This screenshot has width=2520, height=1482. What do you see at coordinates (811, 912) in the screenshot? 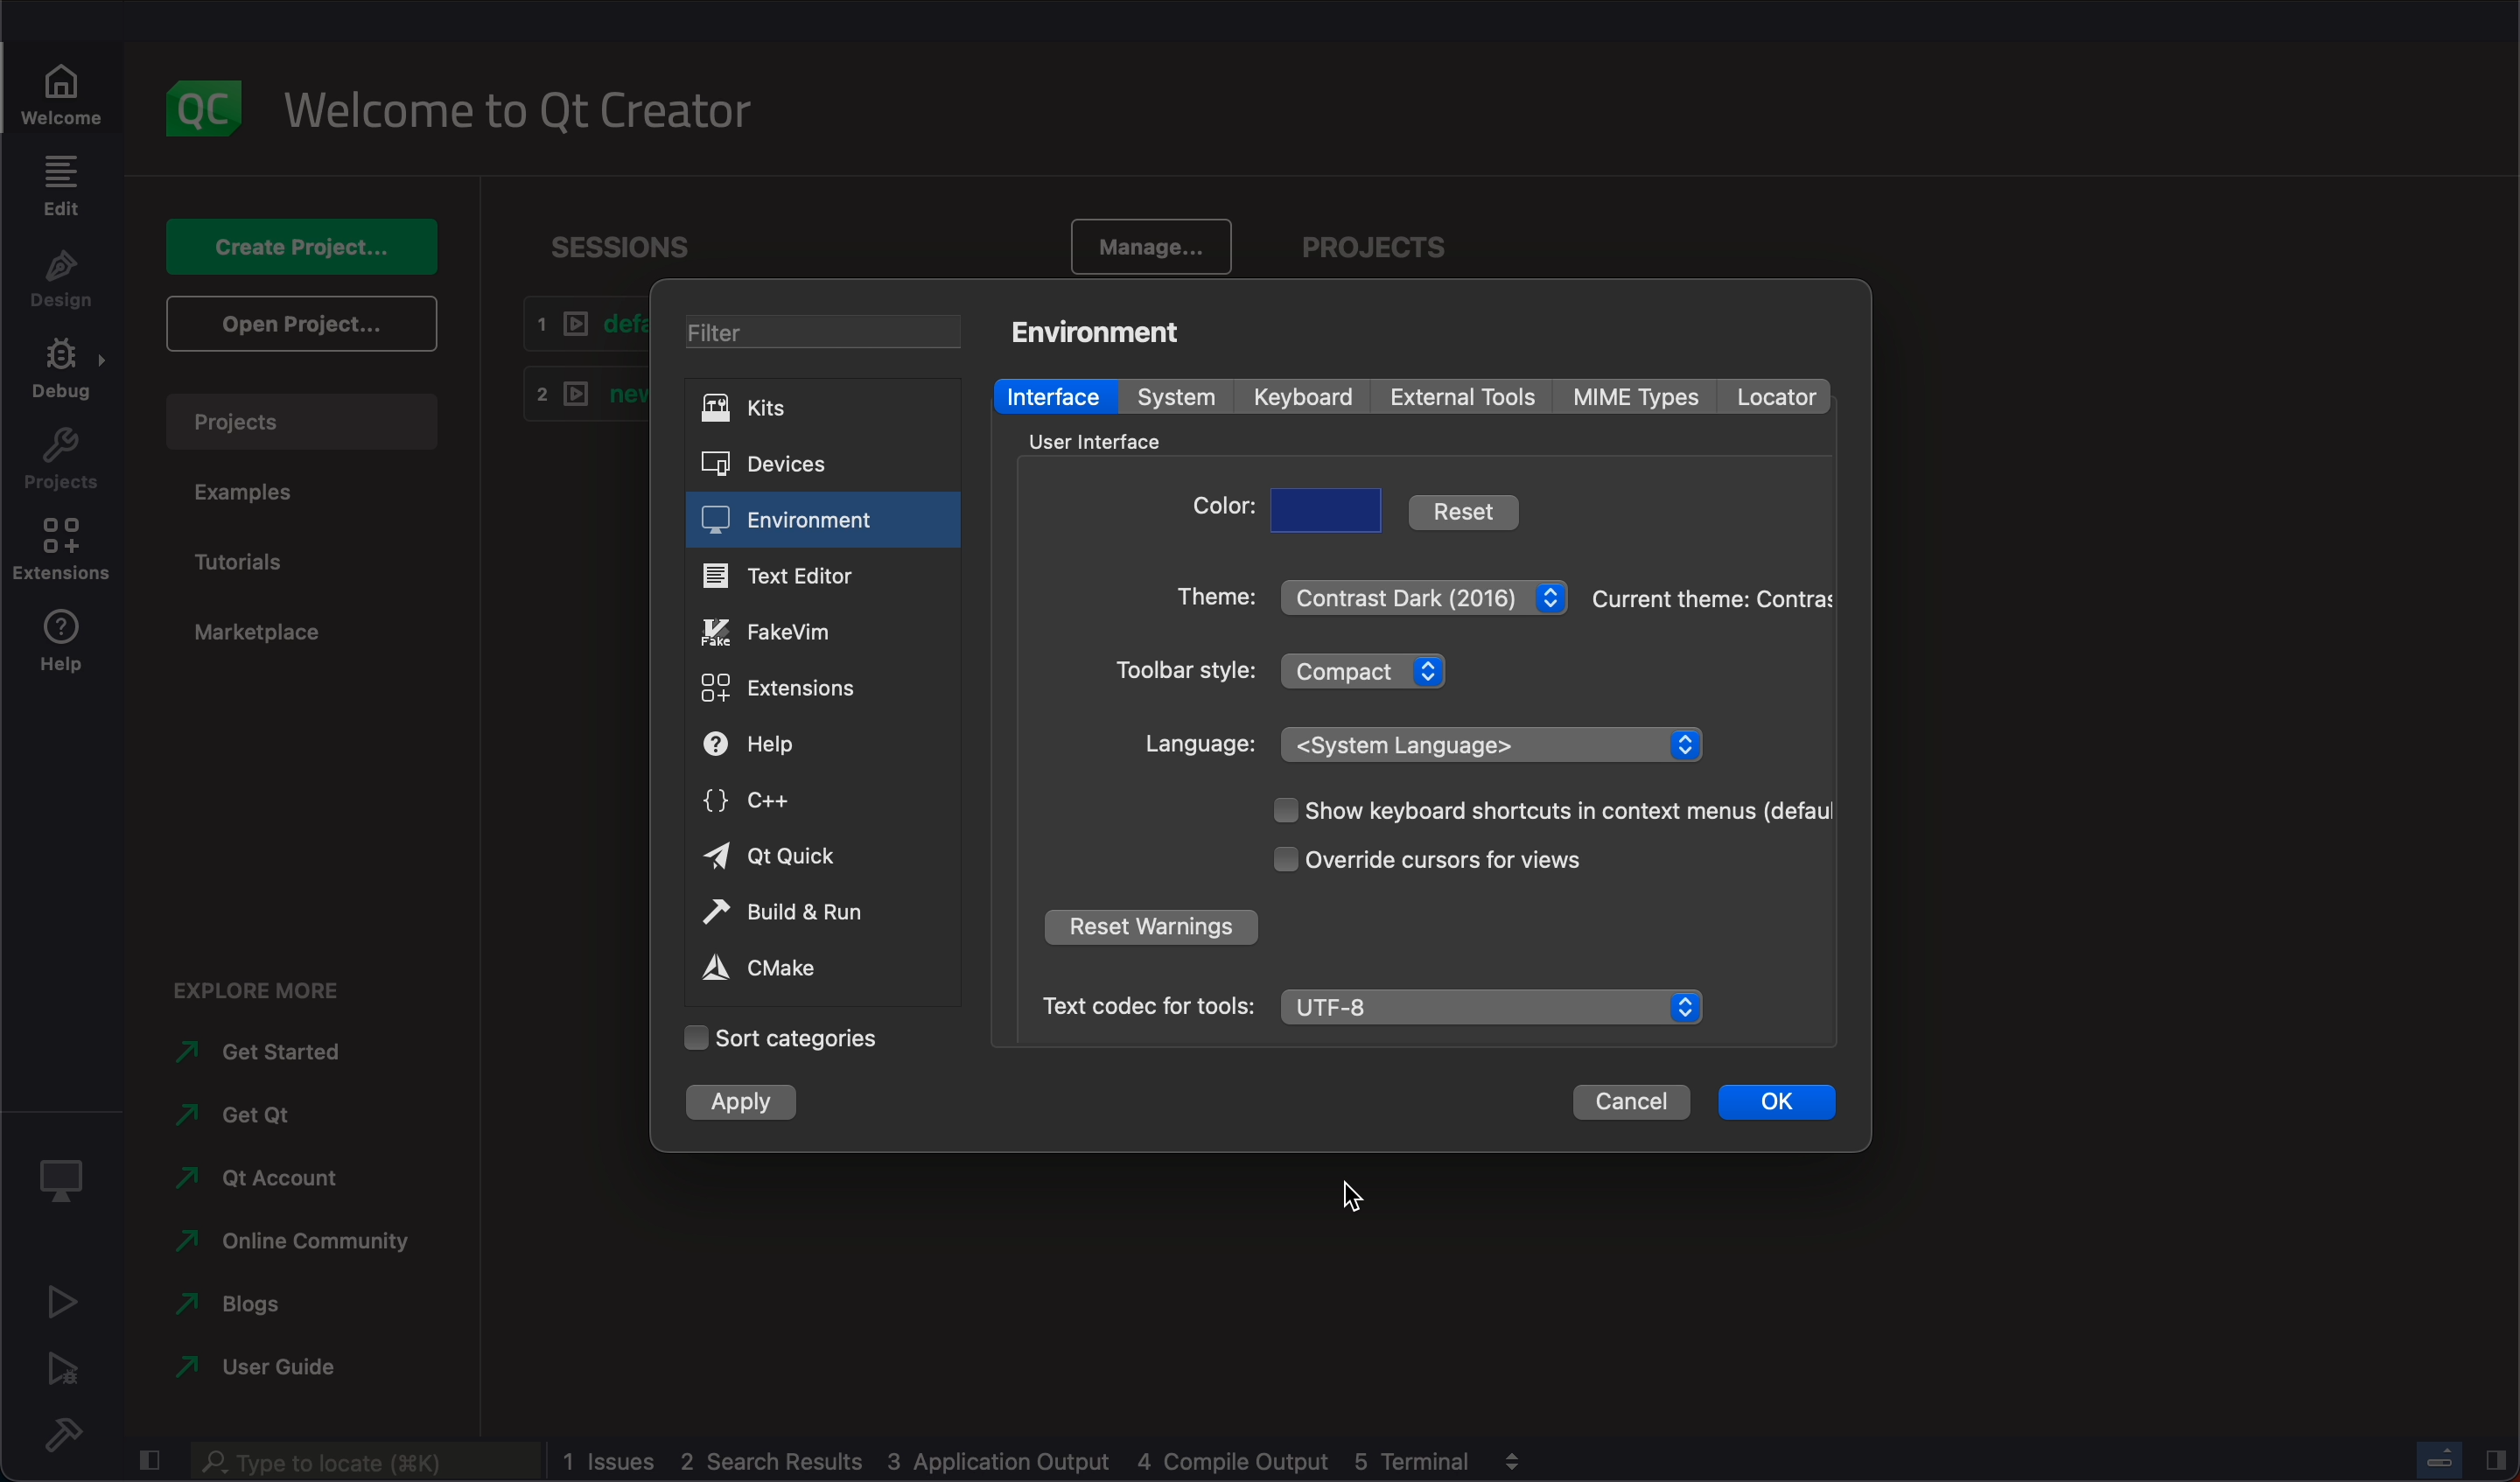
I see `build and run` at bounding box center [811, 912].